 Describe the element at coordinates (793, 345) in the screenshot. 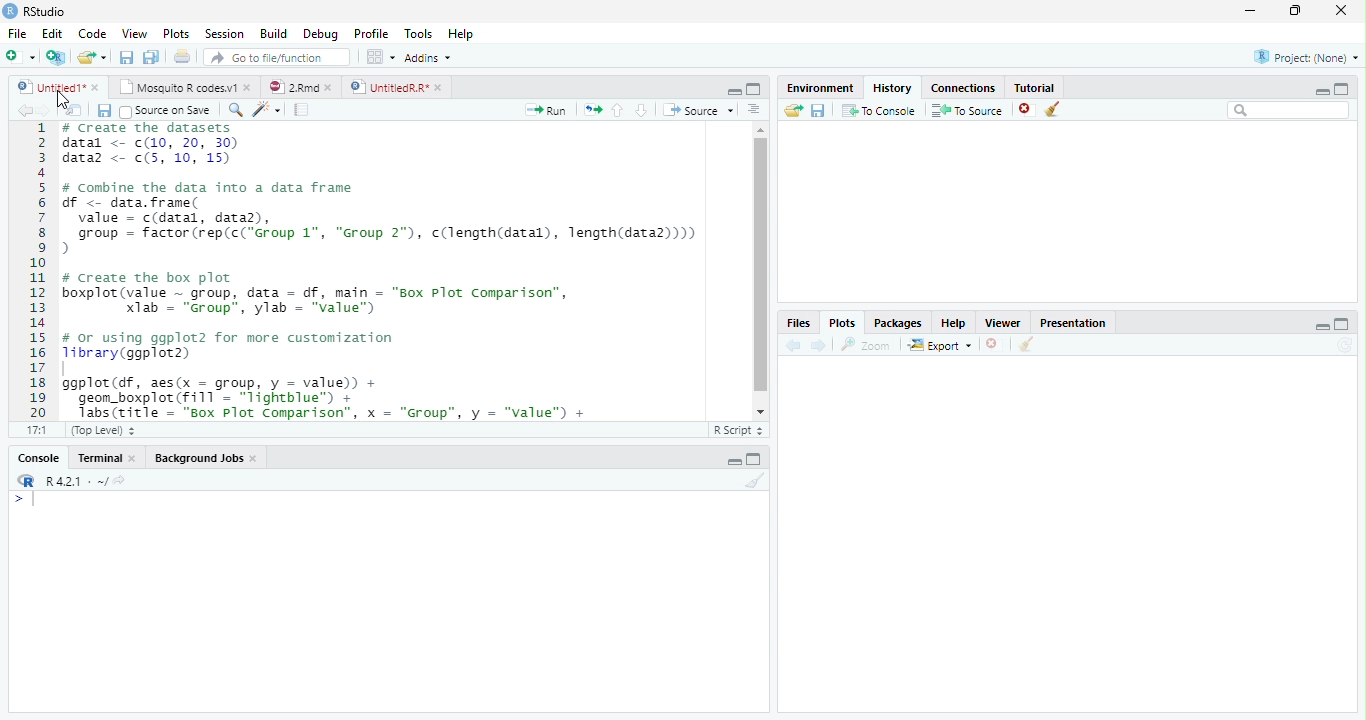

I see `Previous plot` at that location.